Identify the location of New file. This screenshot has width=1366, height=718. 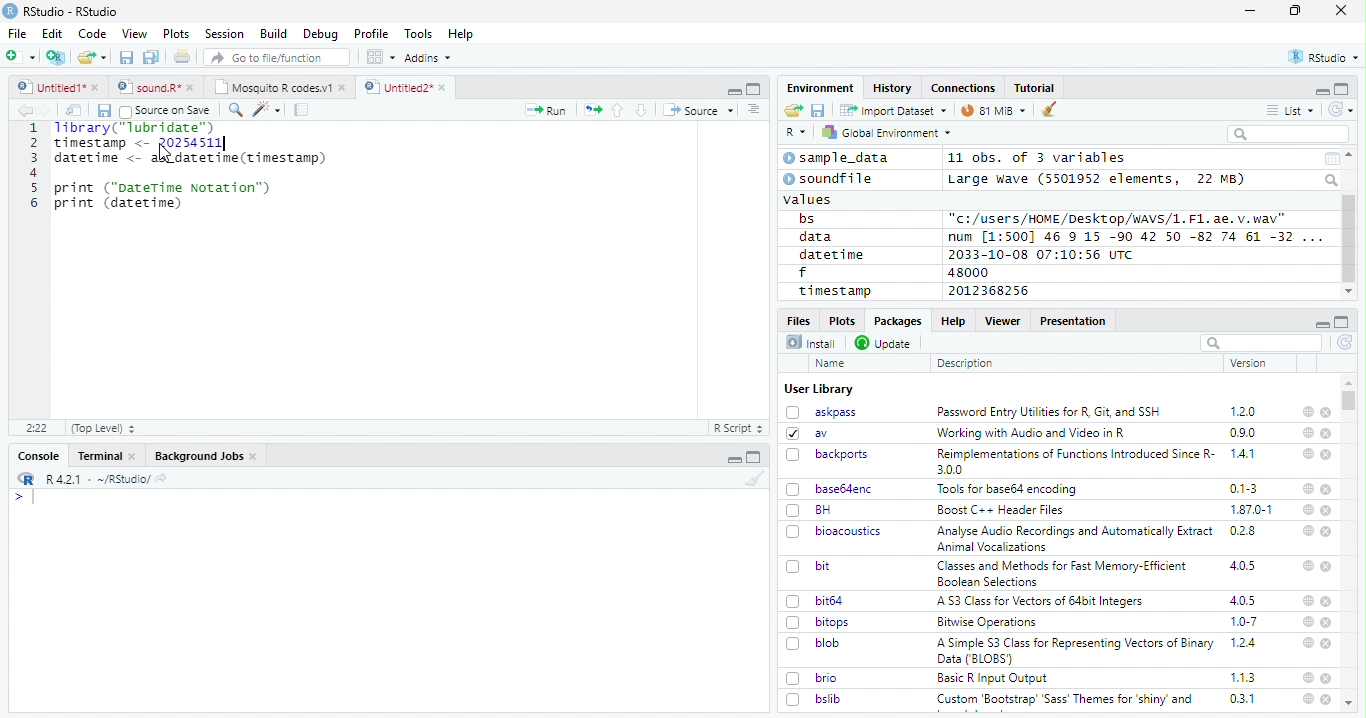
(22, 57).